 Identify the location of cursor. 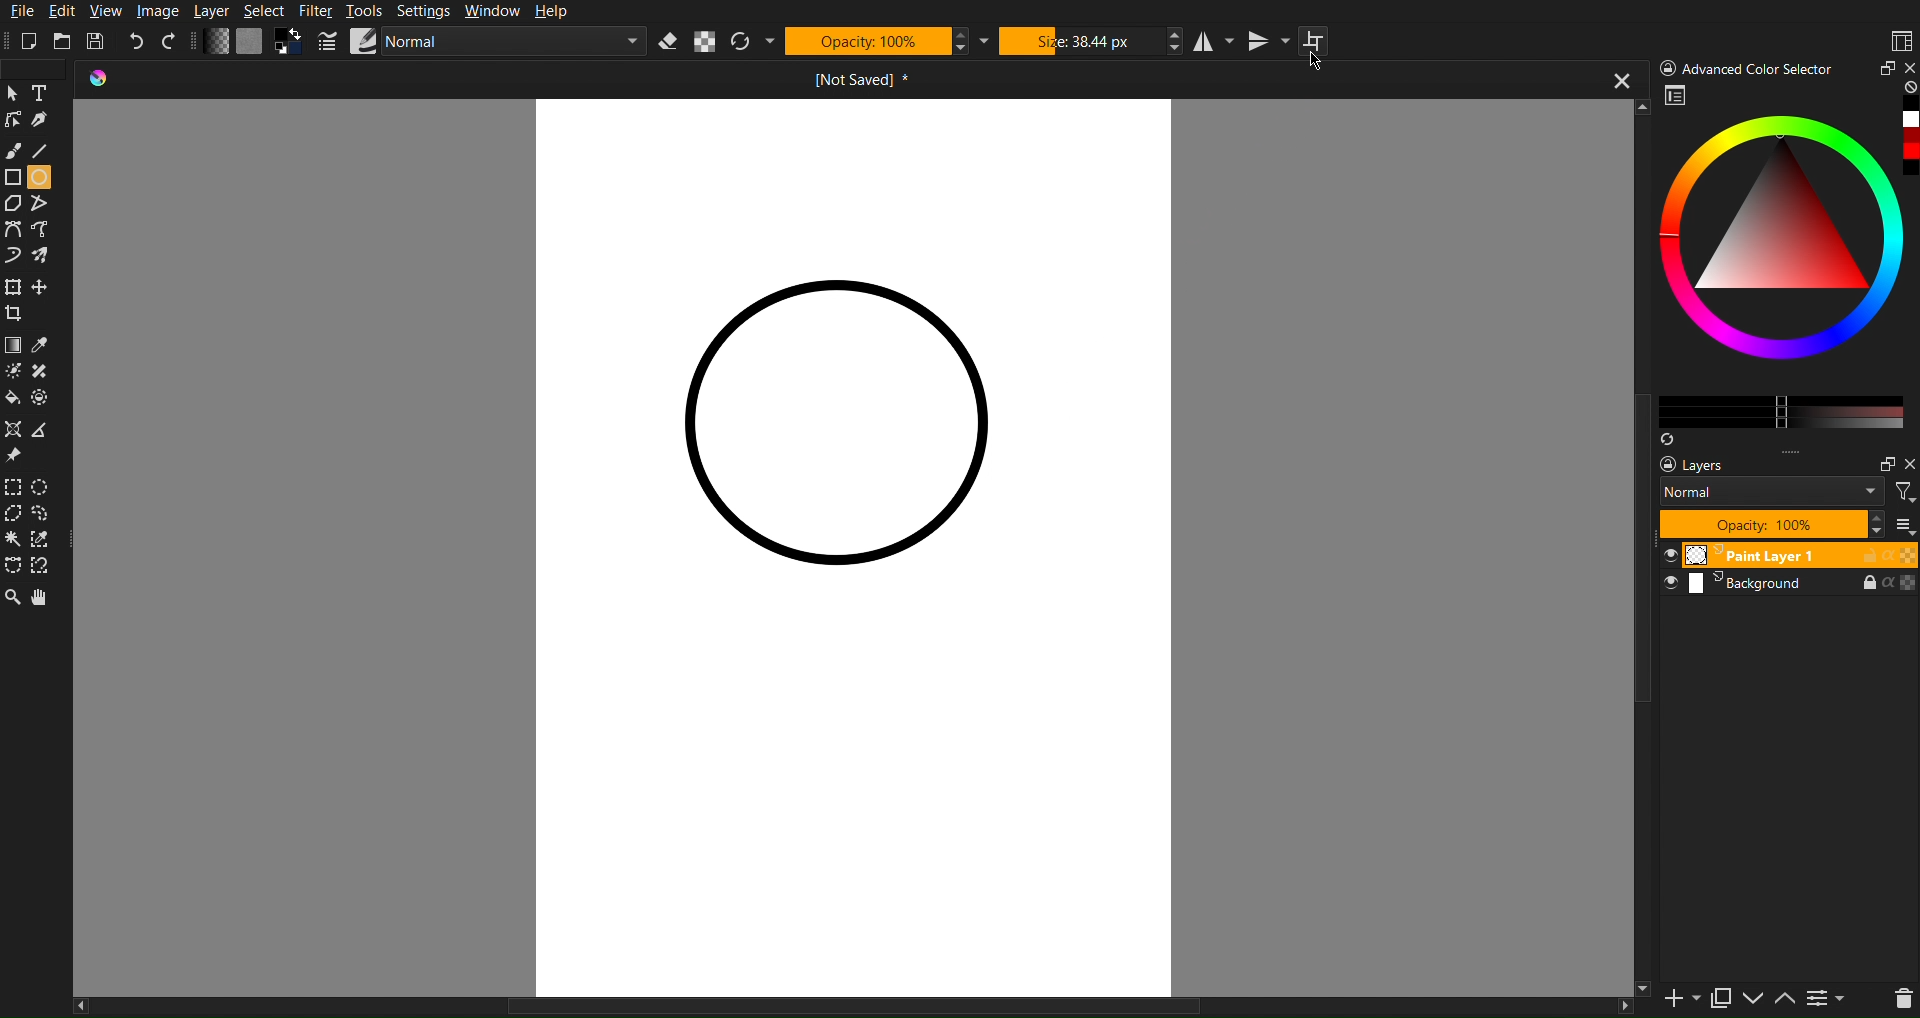
(12, 92).